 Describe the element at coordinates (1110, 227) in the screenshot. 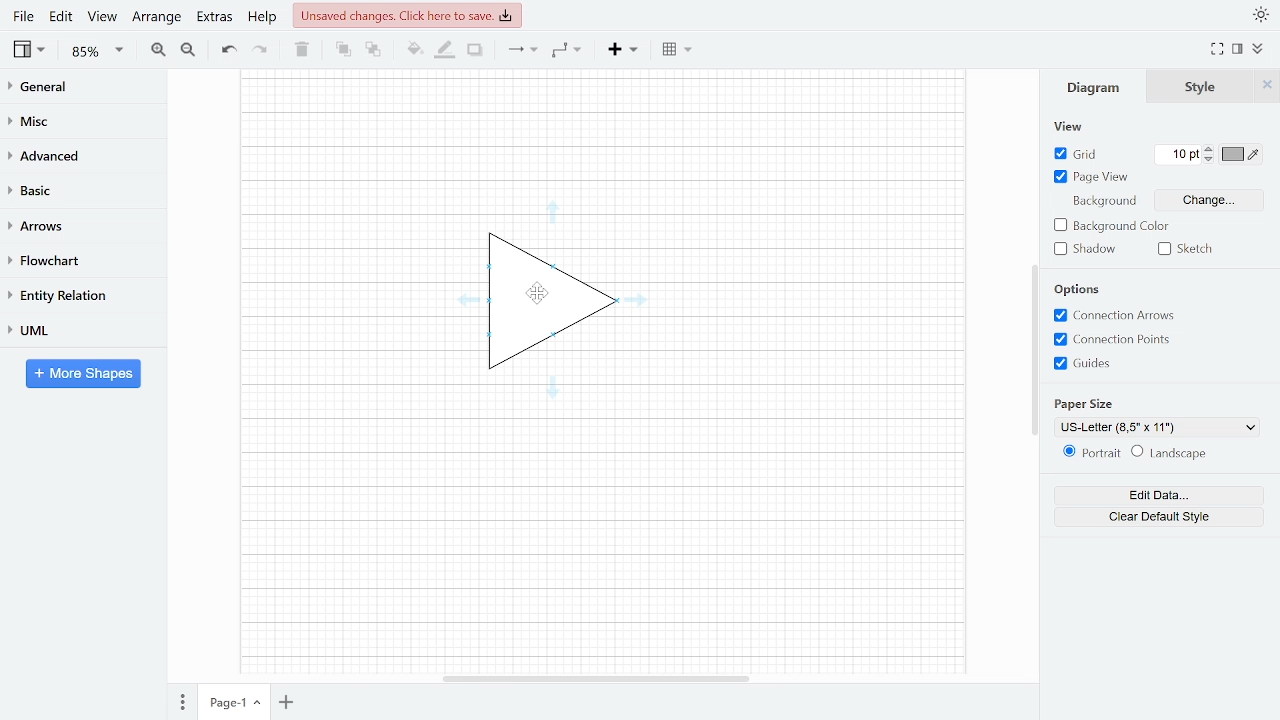

I see `Background color` at that location.